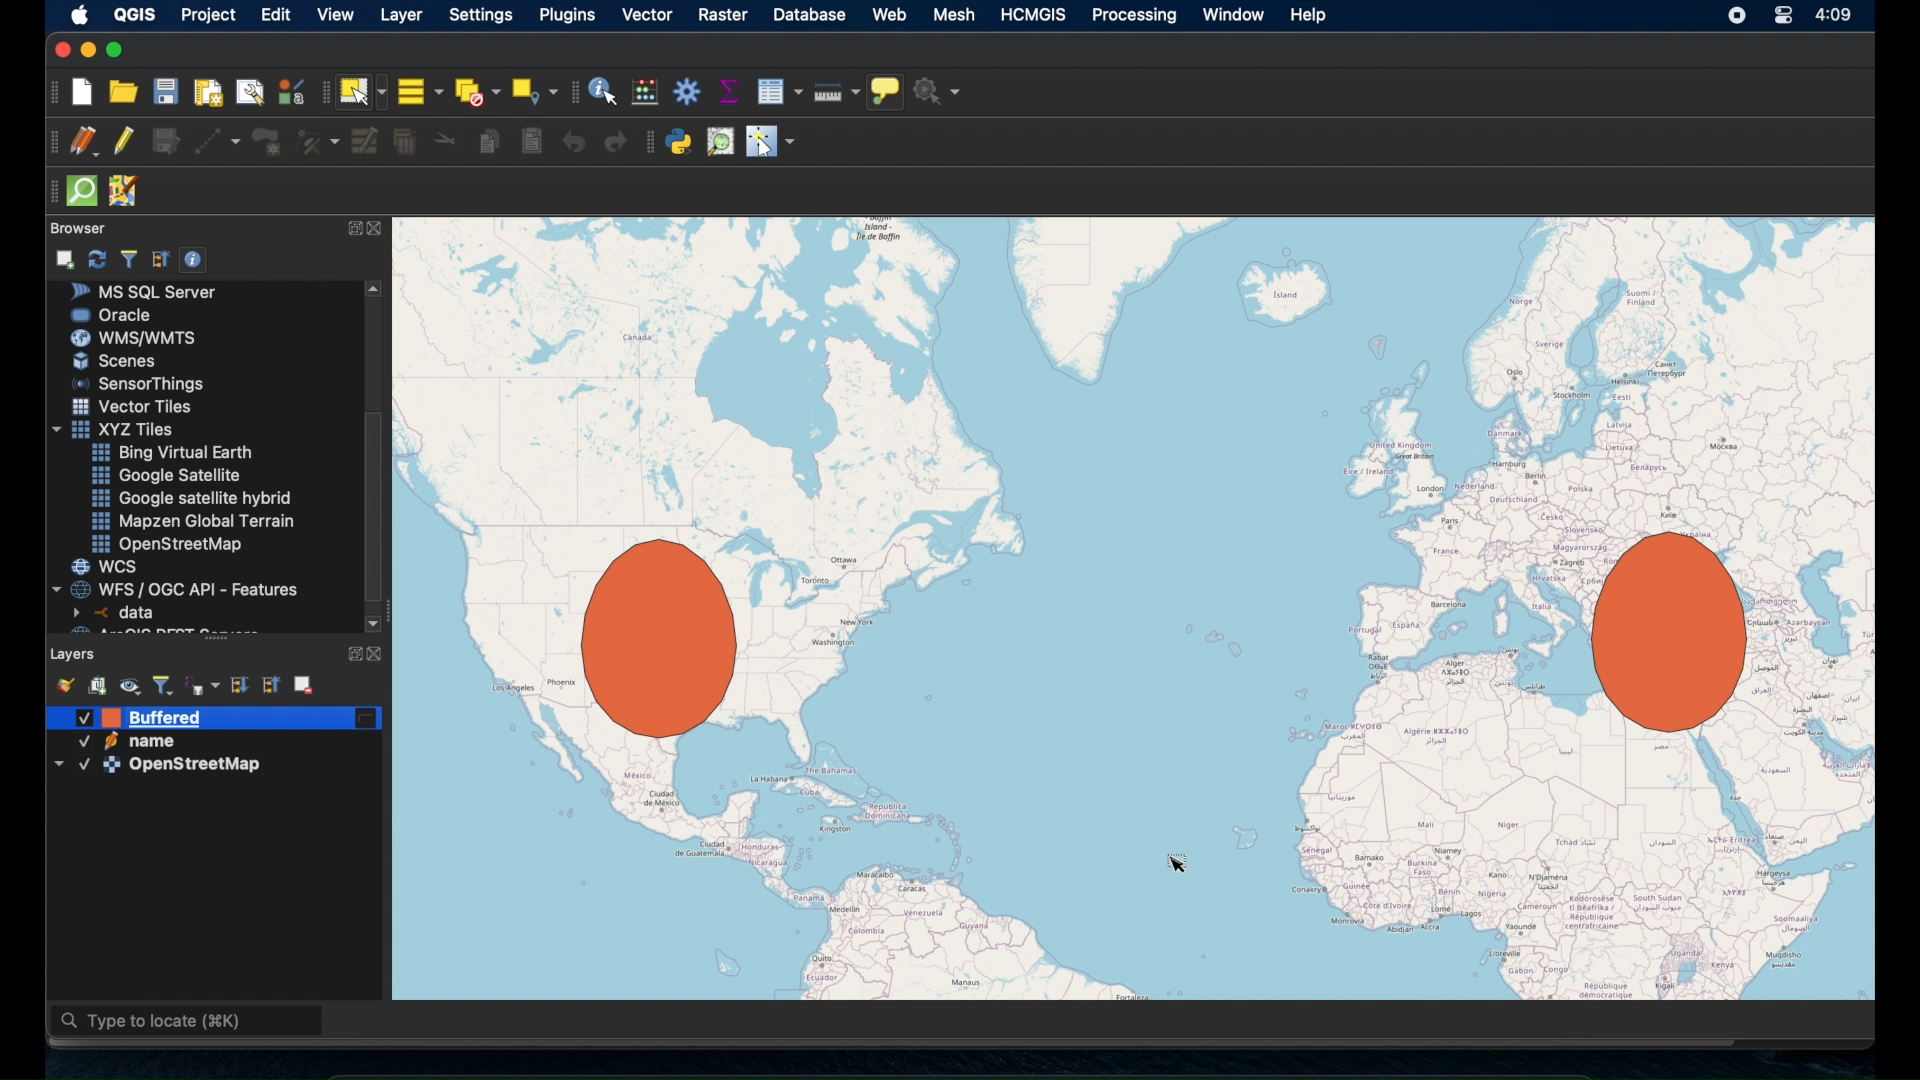 The image size is (1920, 1080). Describe the element at coordinates (381, 654) in the screenshot. I see `close` at that location.